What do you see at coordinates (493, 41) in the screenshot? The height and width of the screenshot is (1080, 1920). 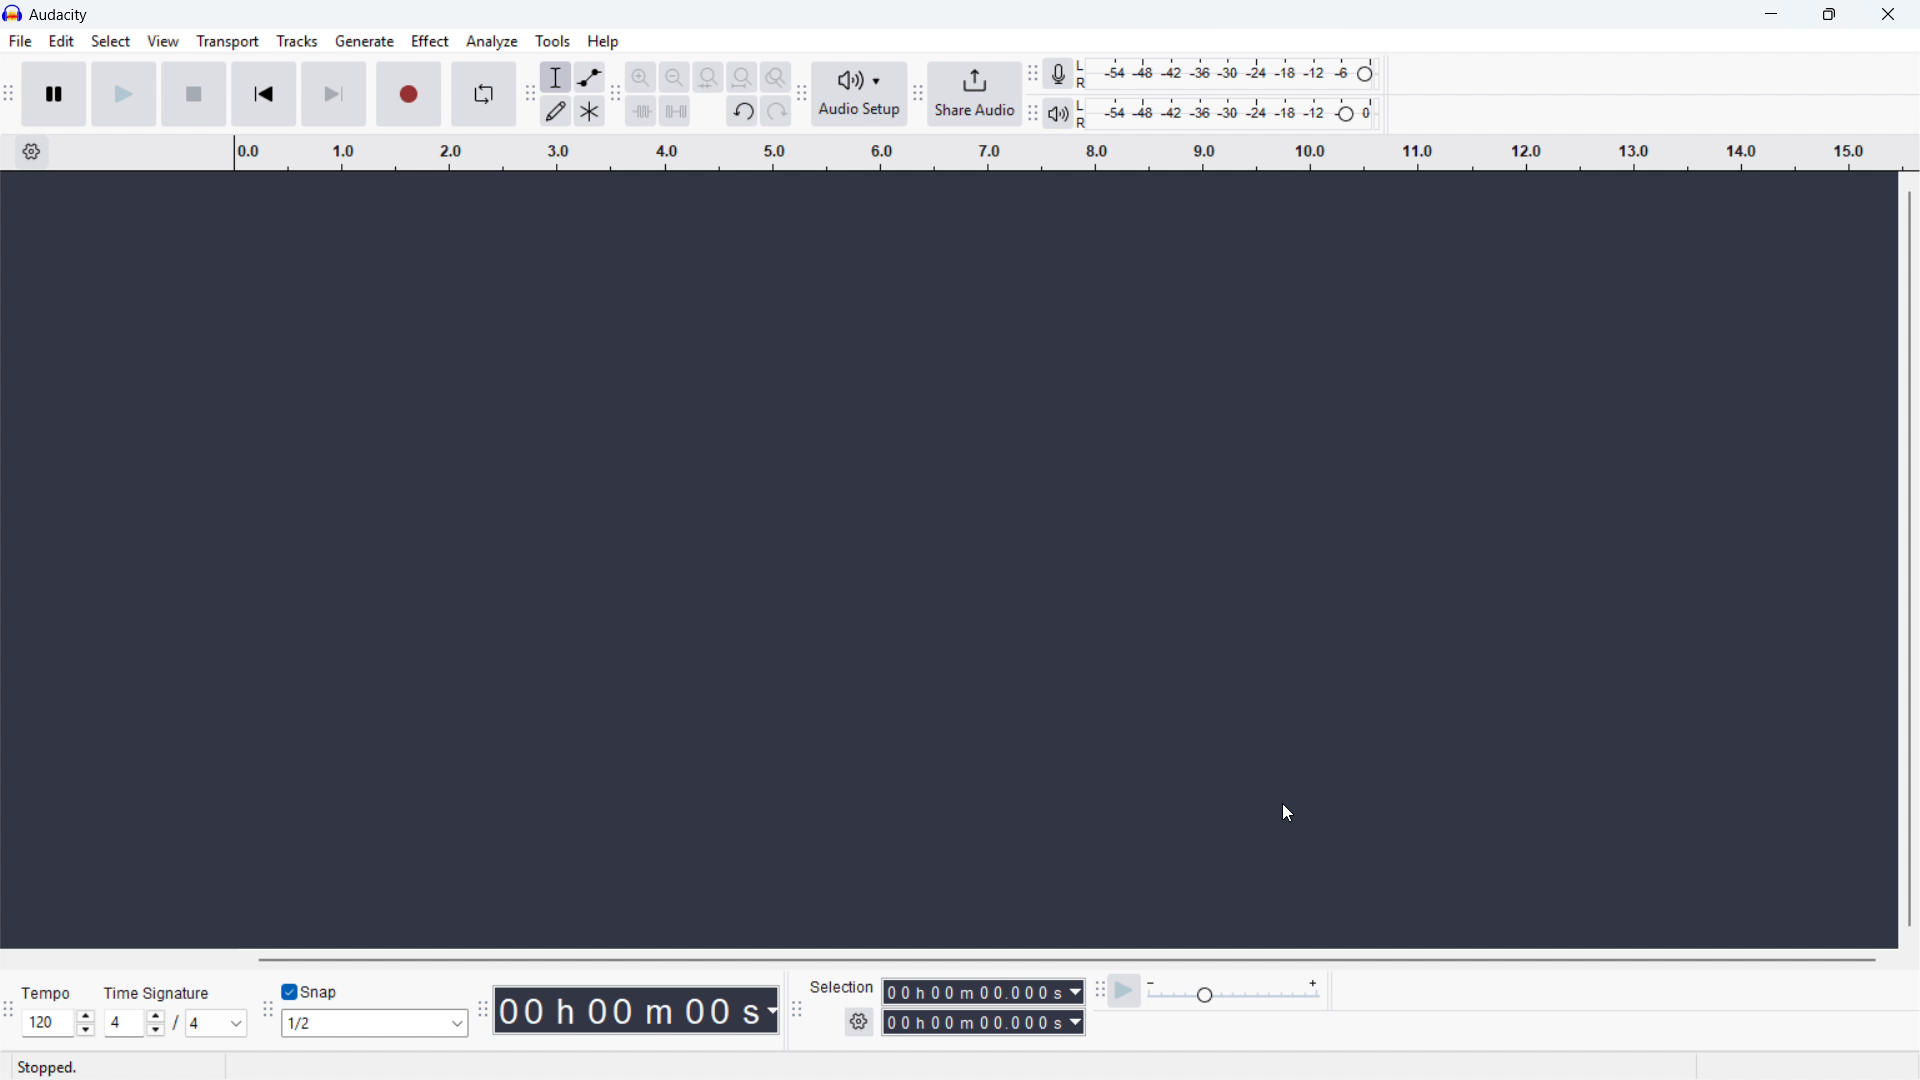 I see `analyze` at bounding box center [493, 41].